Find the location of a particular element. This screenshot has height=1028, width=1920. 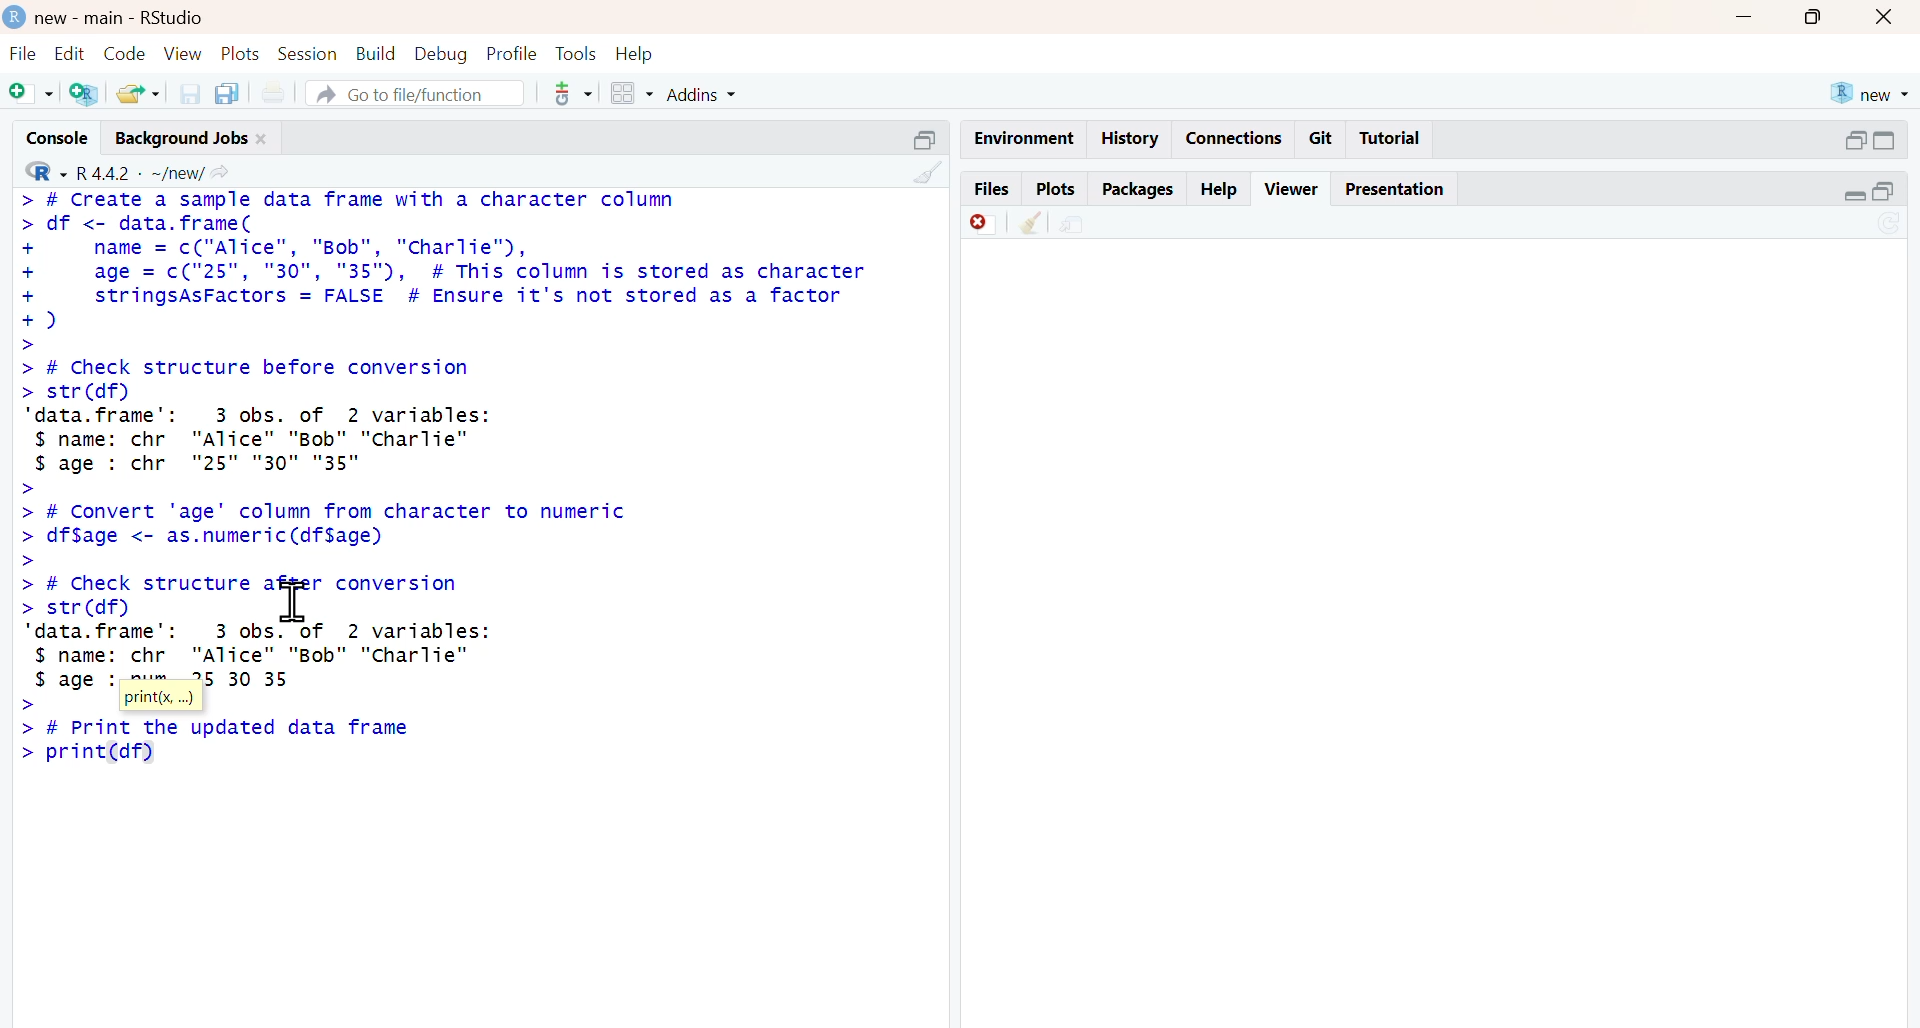

> # Print the updated data frame
> print(df) is located at coordinates (216, 742).